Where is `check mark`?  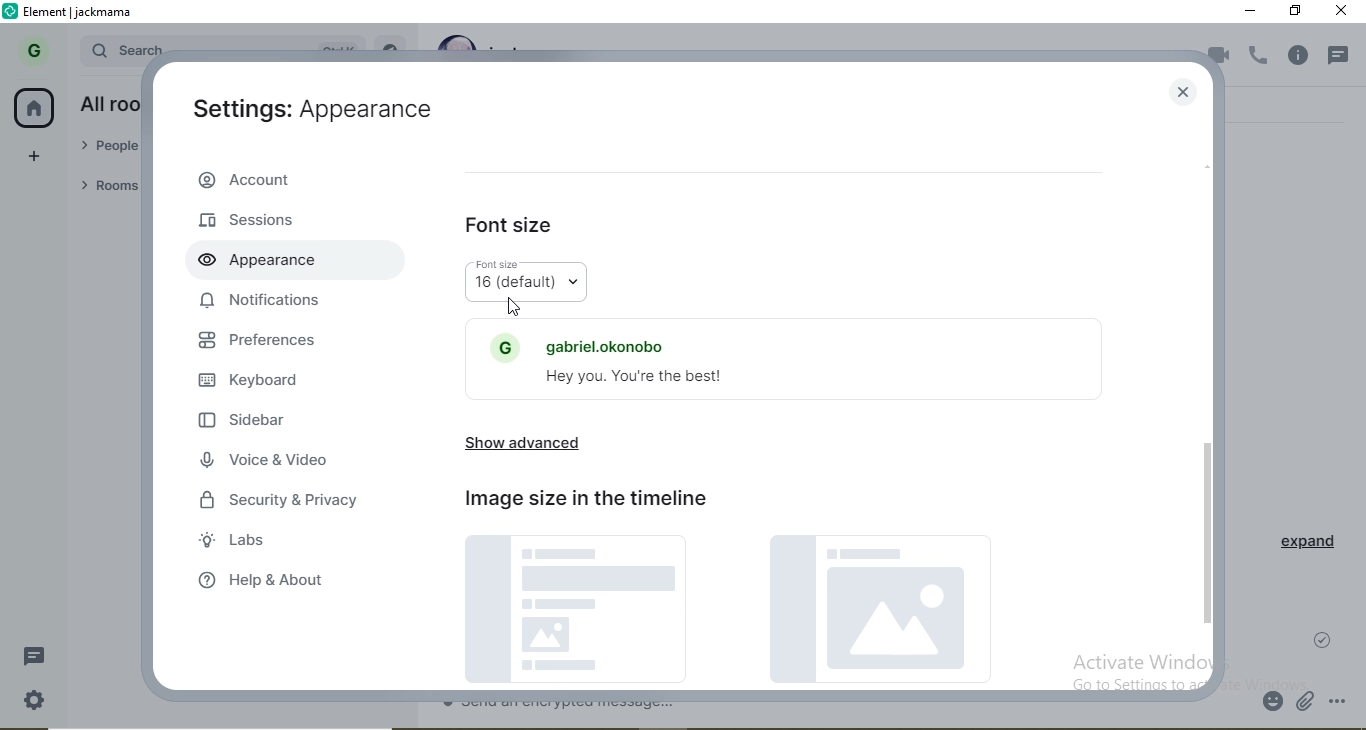 check mark is located at coordinates (1327, 637).